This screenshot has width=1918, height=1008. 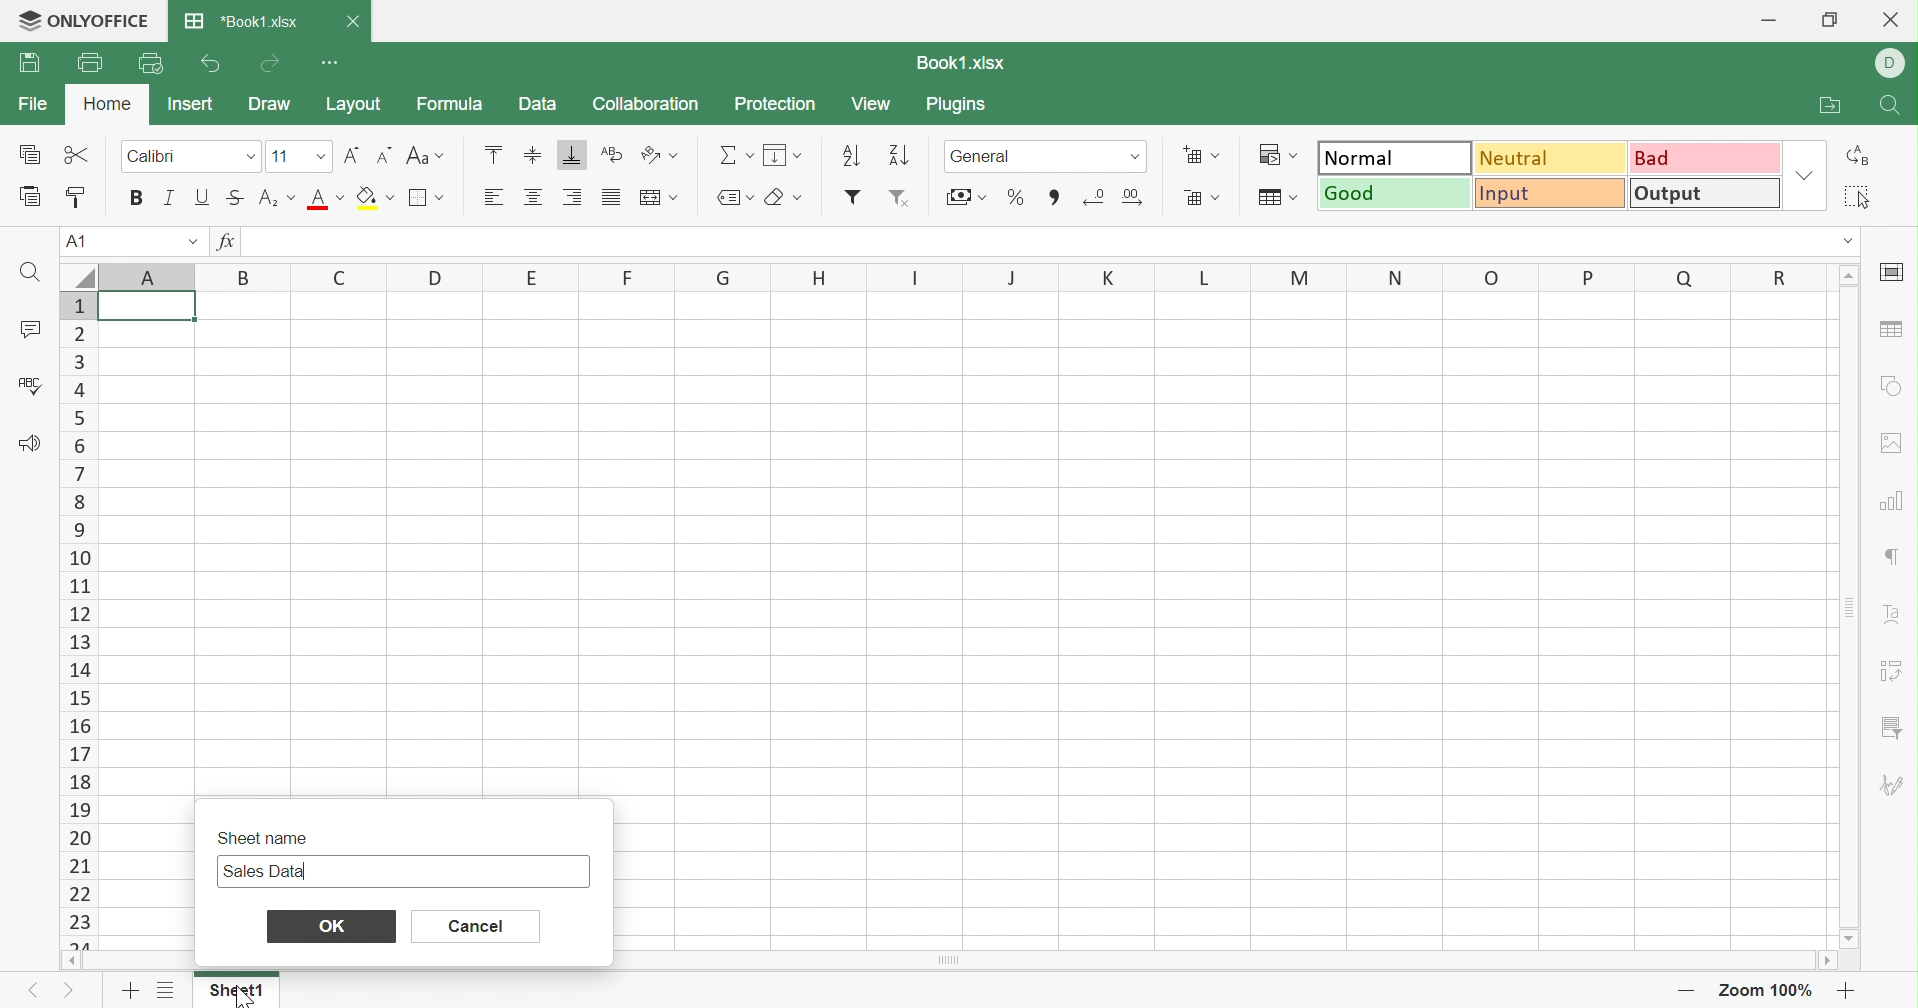 What do you see at coordinates (734, 149) in the screenshot?
I see `Summation` at bounding box center [734, 149].